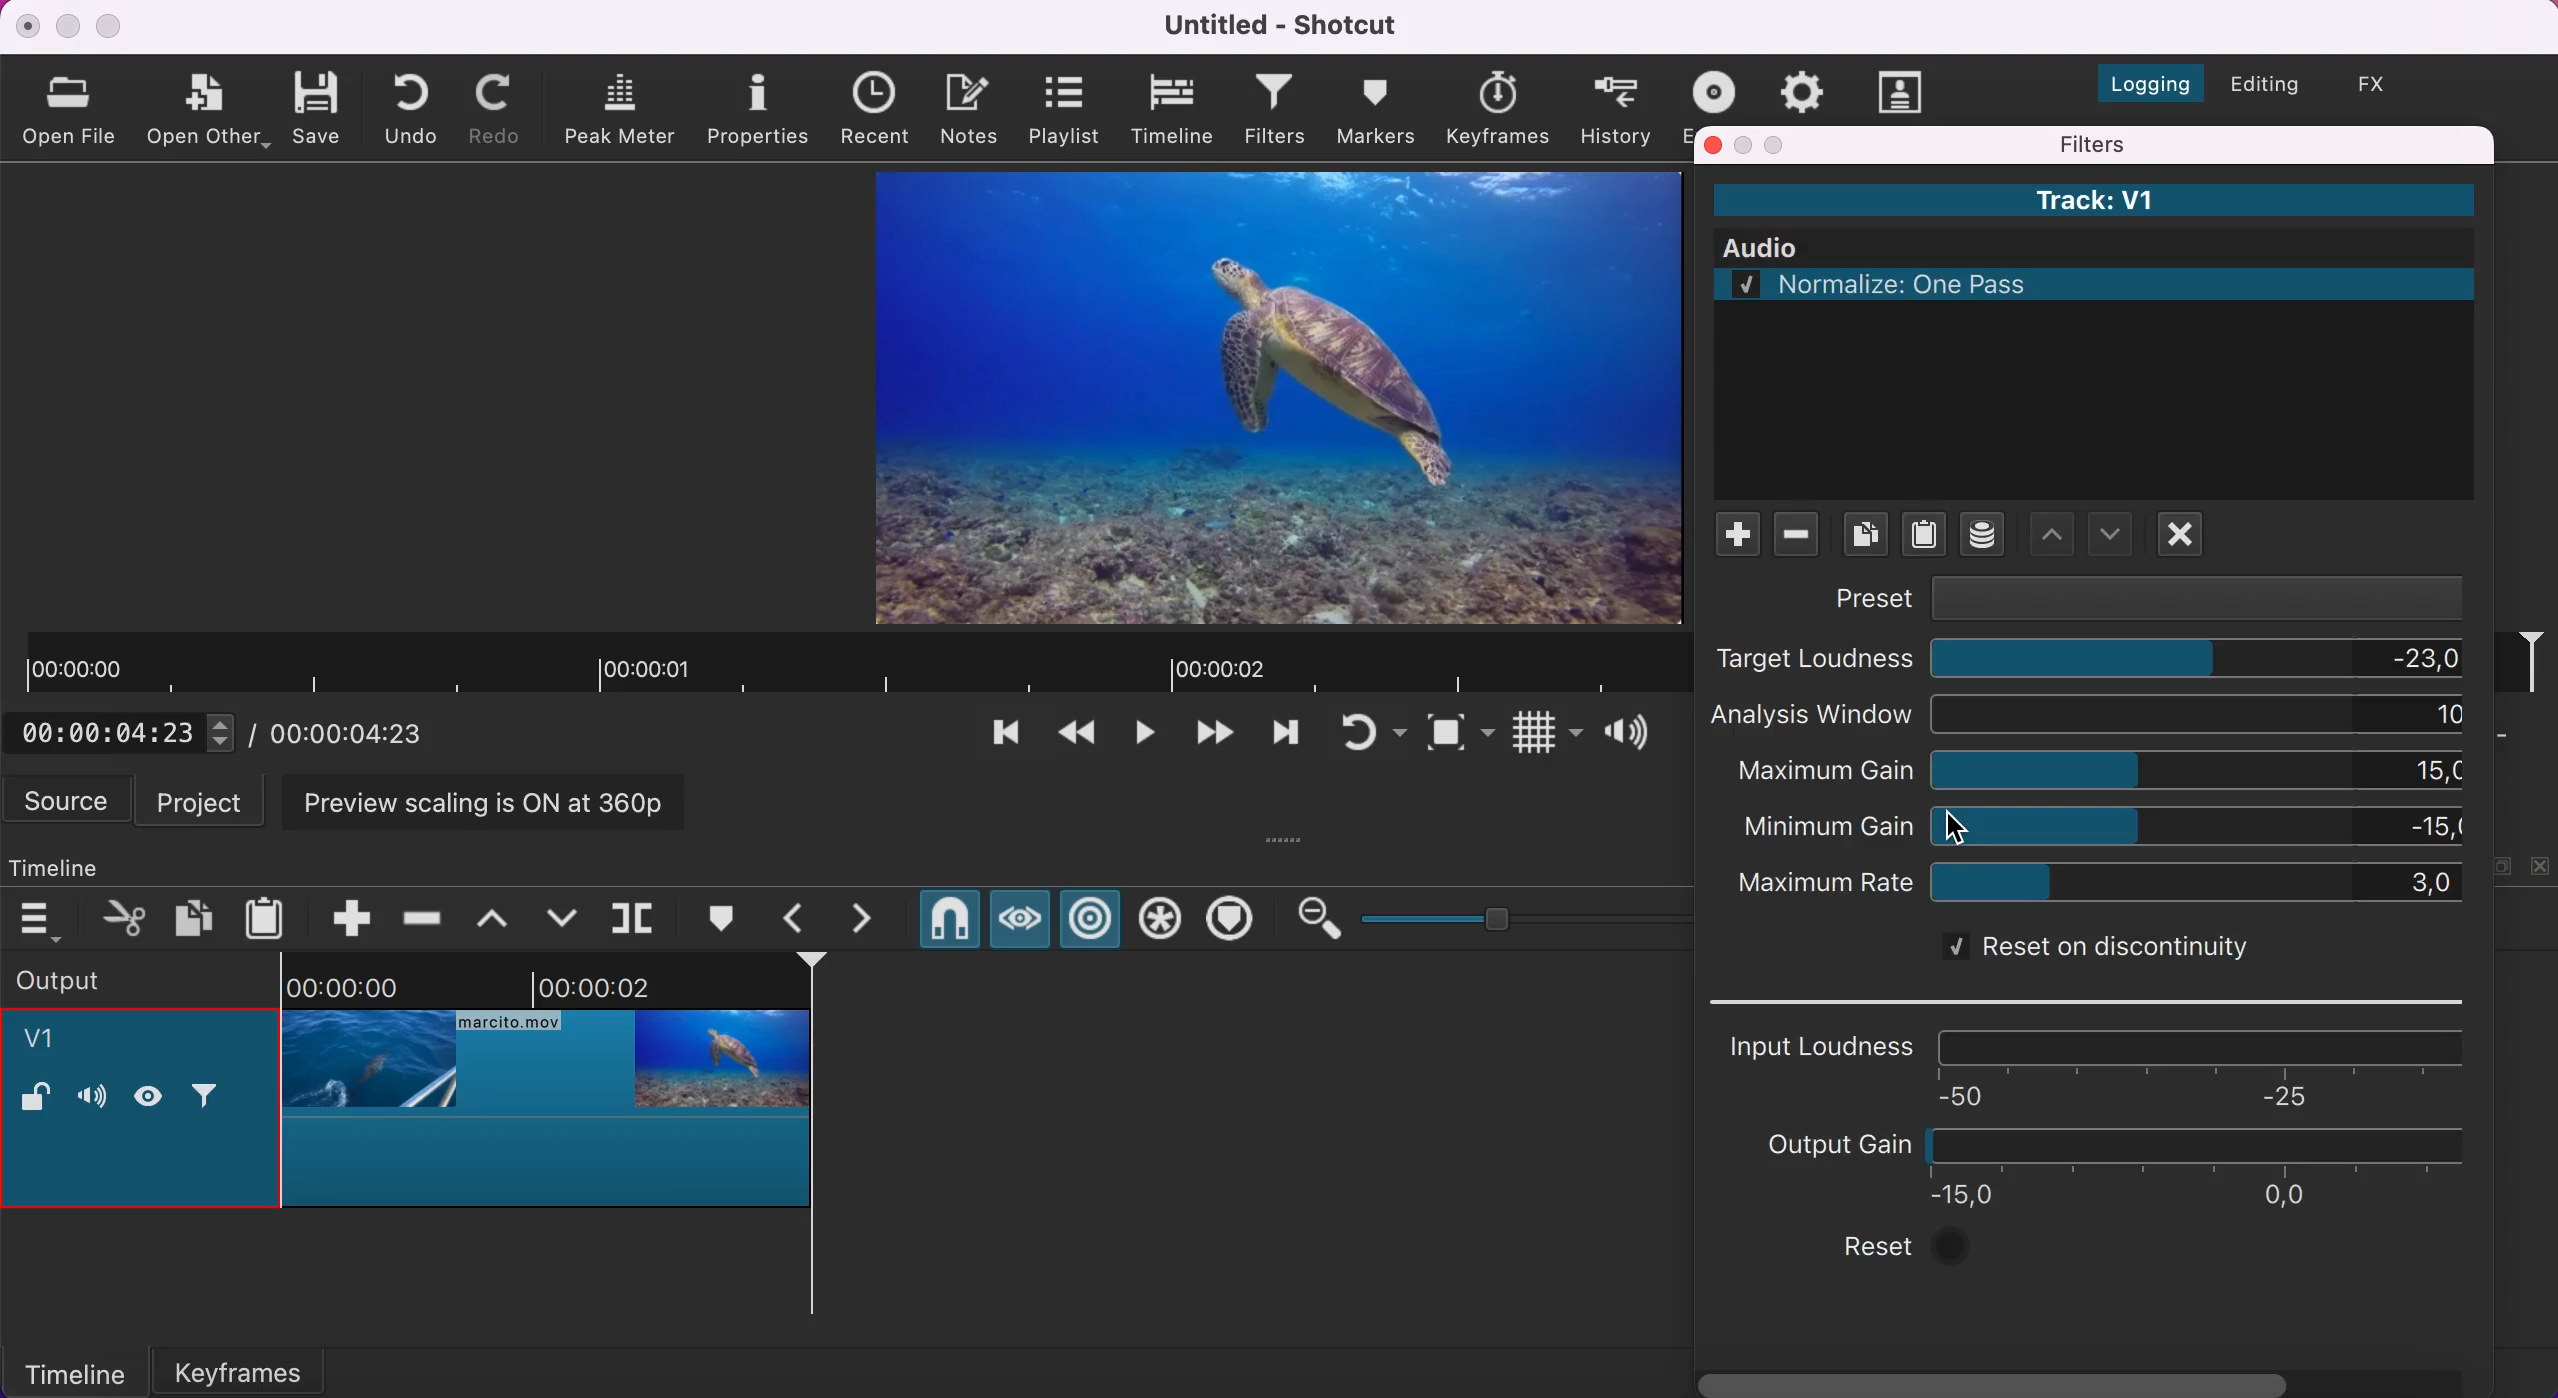 The image size is (2558, 1398). I want to click on toggle player looping, so click(1370, 736).